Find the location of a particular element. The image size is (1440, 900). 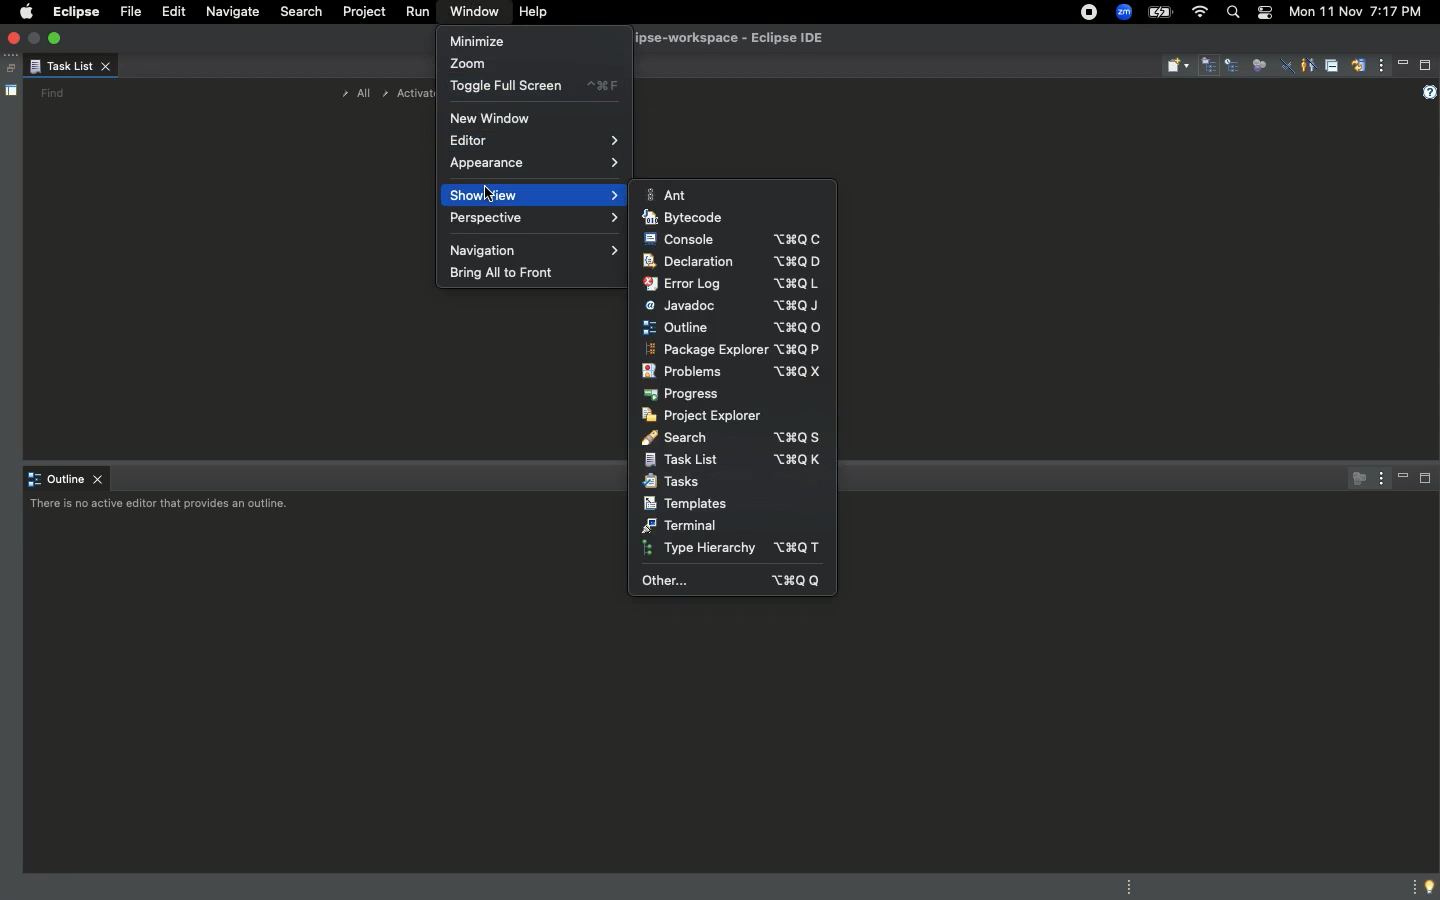

Navigation is located at coordinates (537, 249).